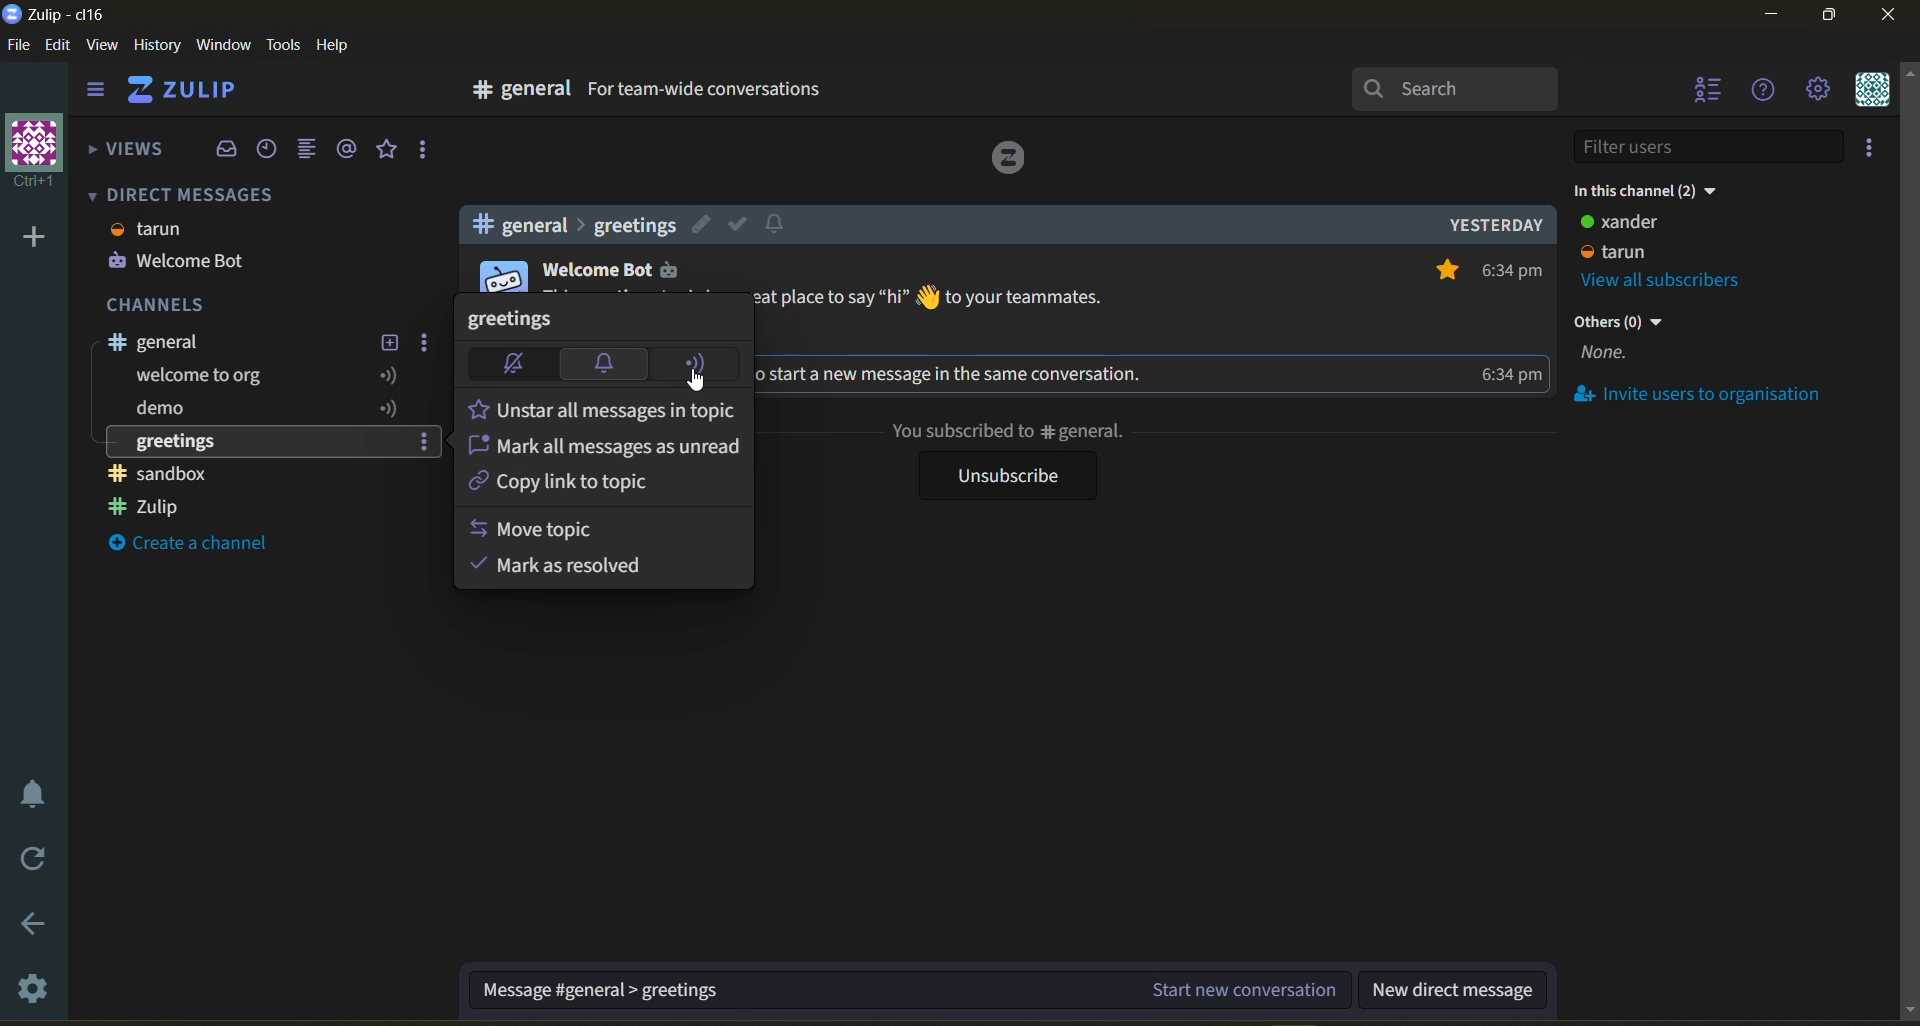  What do you see at coordinates (124, 156) in the screenshot?
I see `views` at bounding box center [124, 156].